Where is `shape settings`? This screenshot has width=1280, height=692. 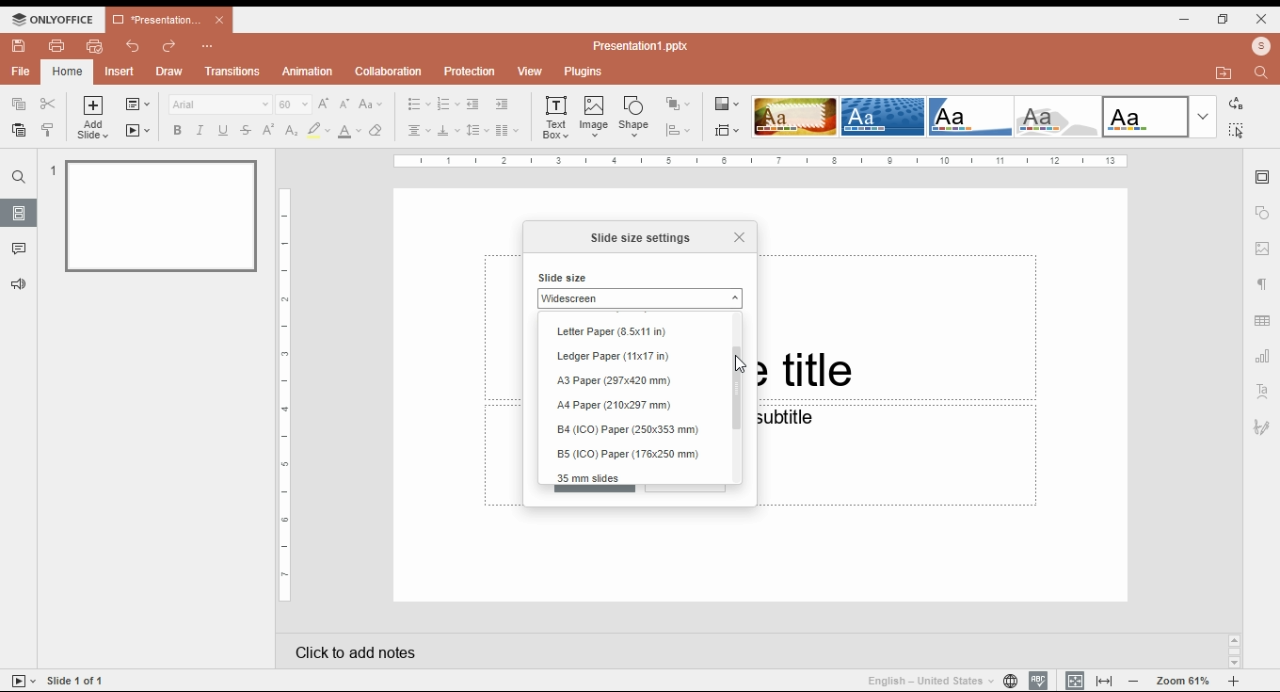
shape settings is located at coordinates (1263, 213).